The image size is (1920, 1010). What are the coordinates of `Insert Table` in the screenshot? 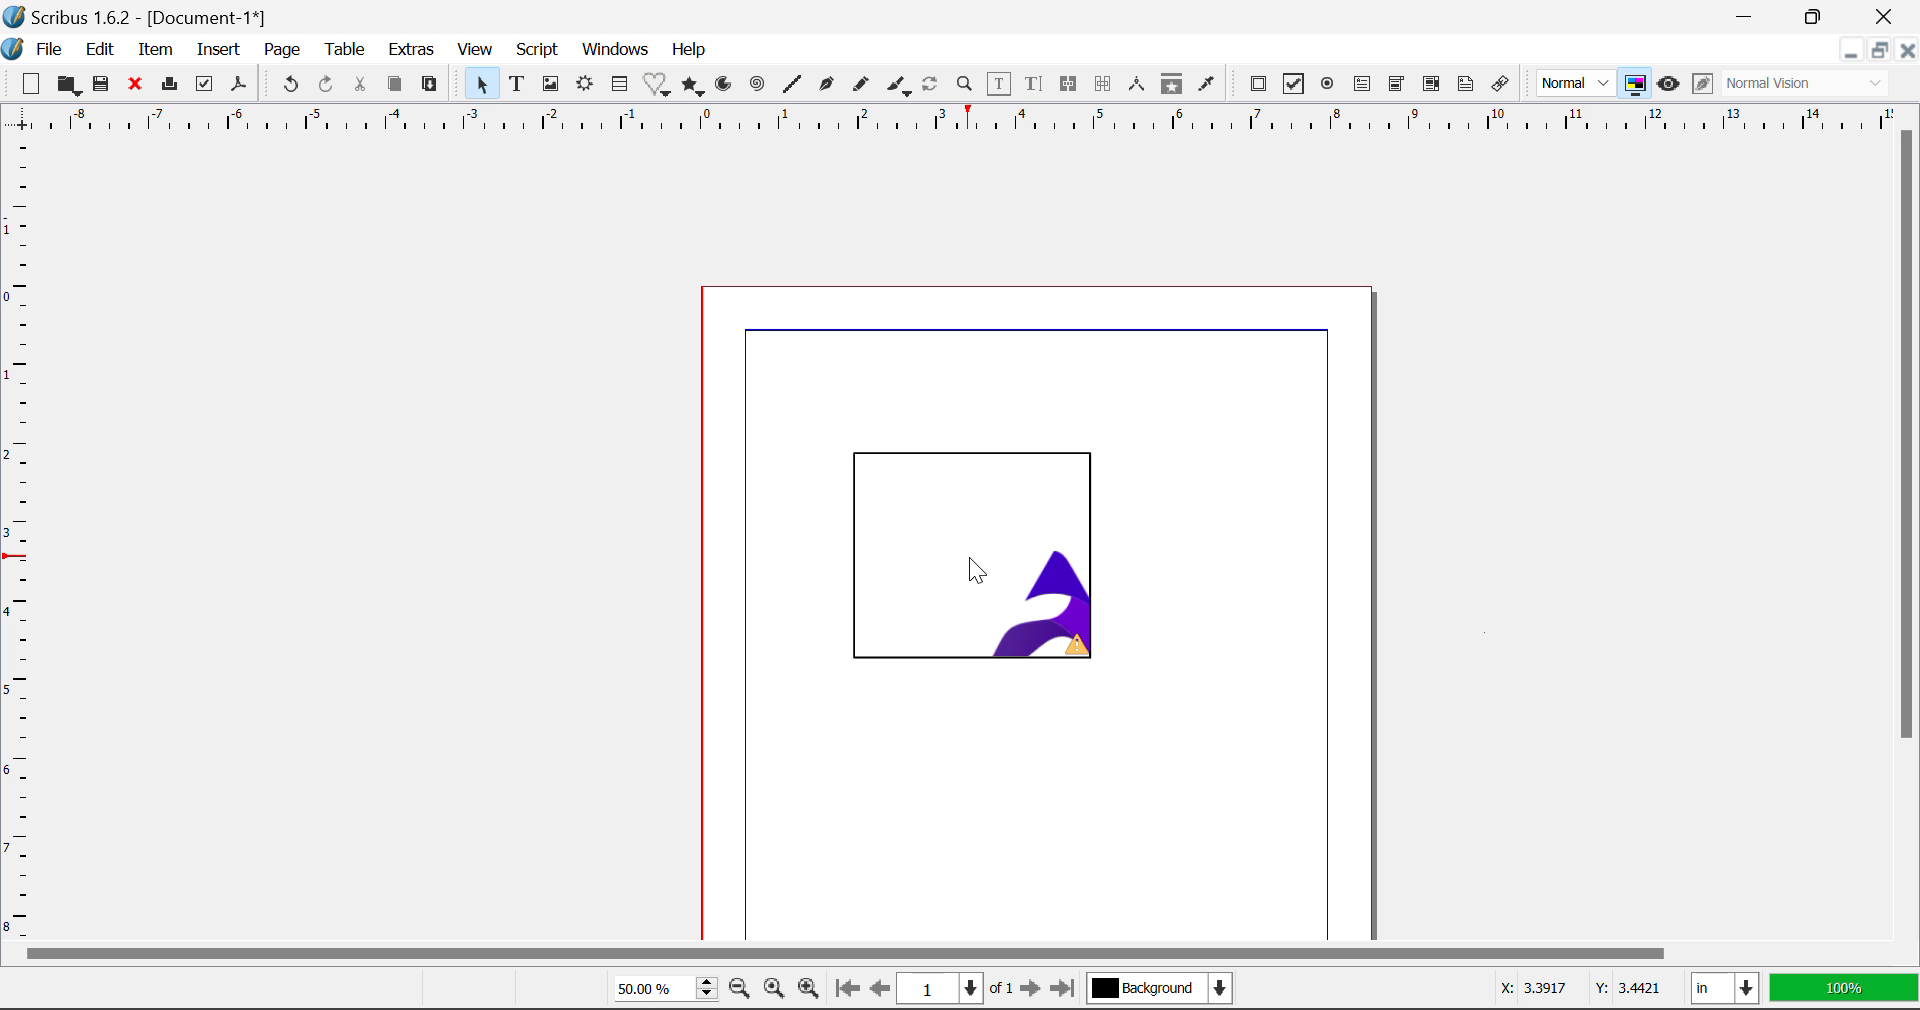 It's located at (622, 84).